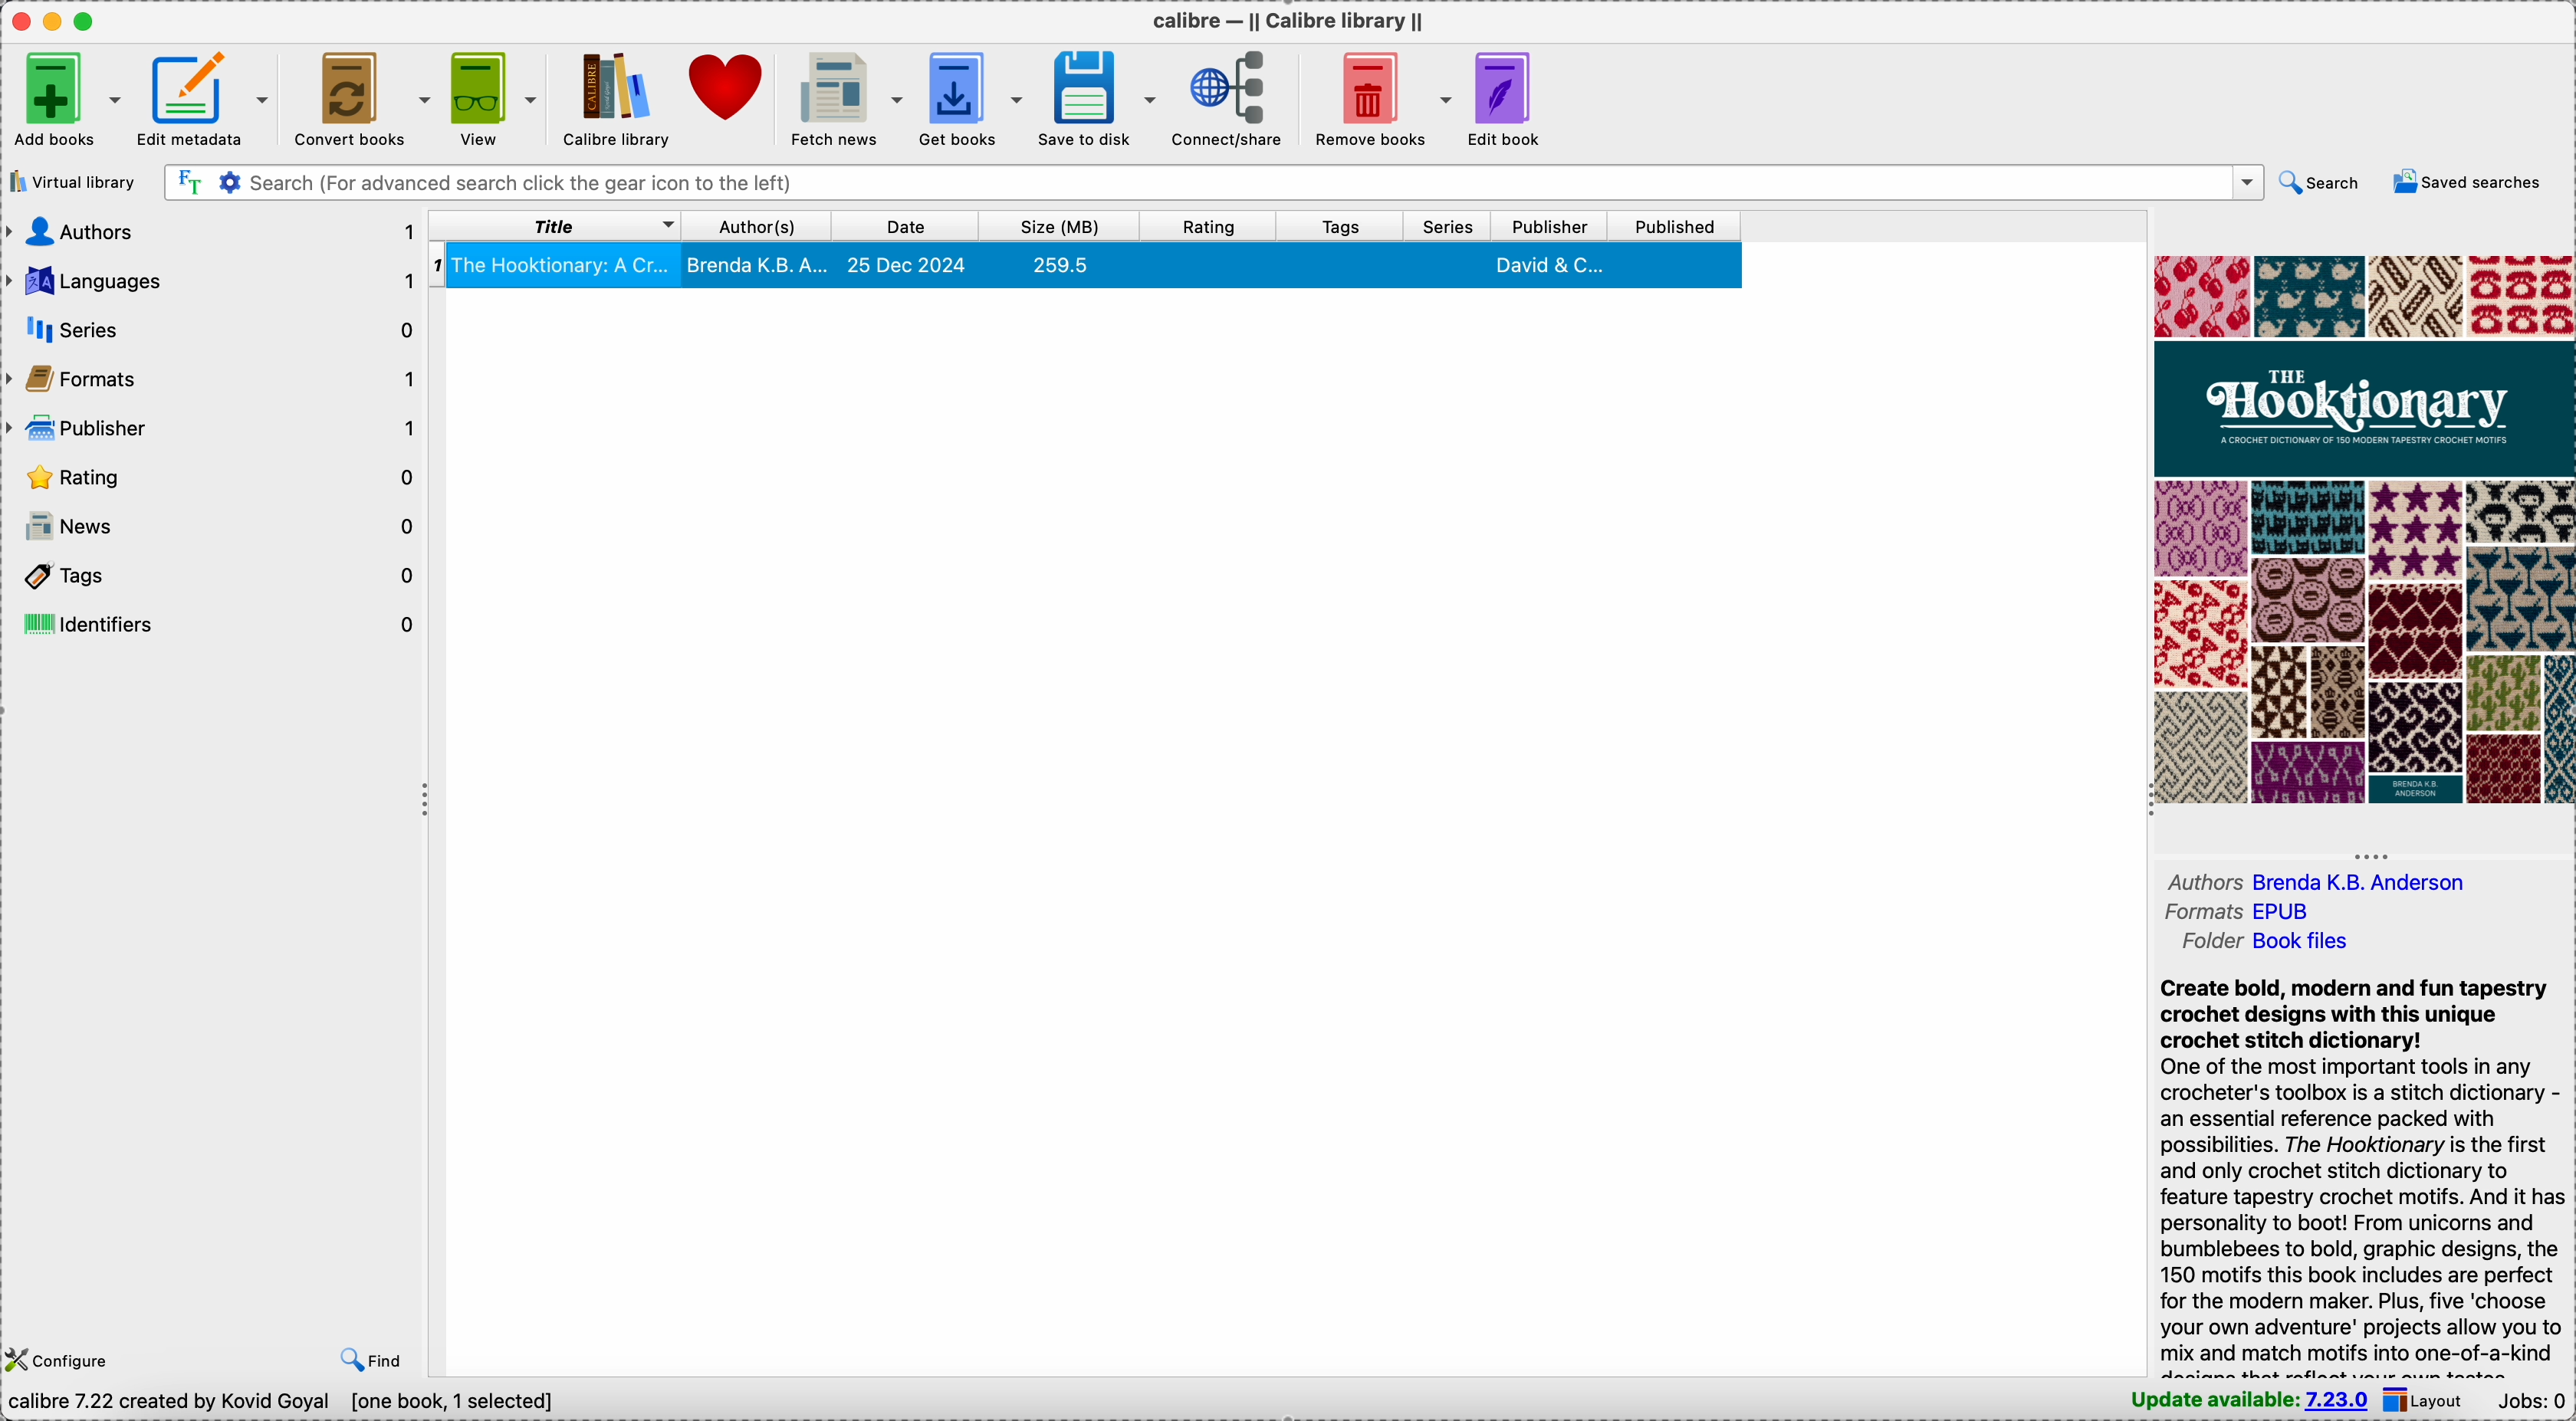  Describe the element at coordinates (2362, 530) in the screenshot. I see `book cover preview` at that location.